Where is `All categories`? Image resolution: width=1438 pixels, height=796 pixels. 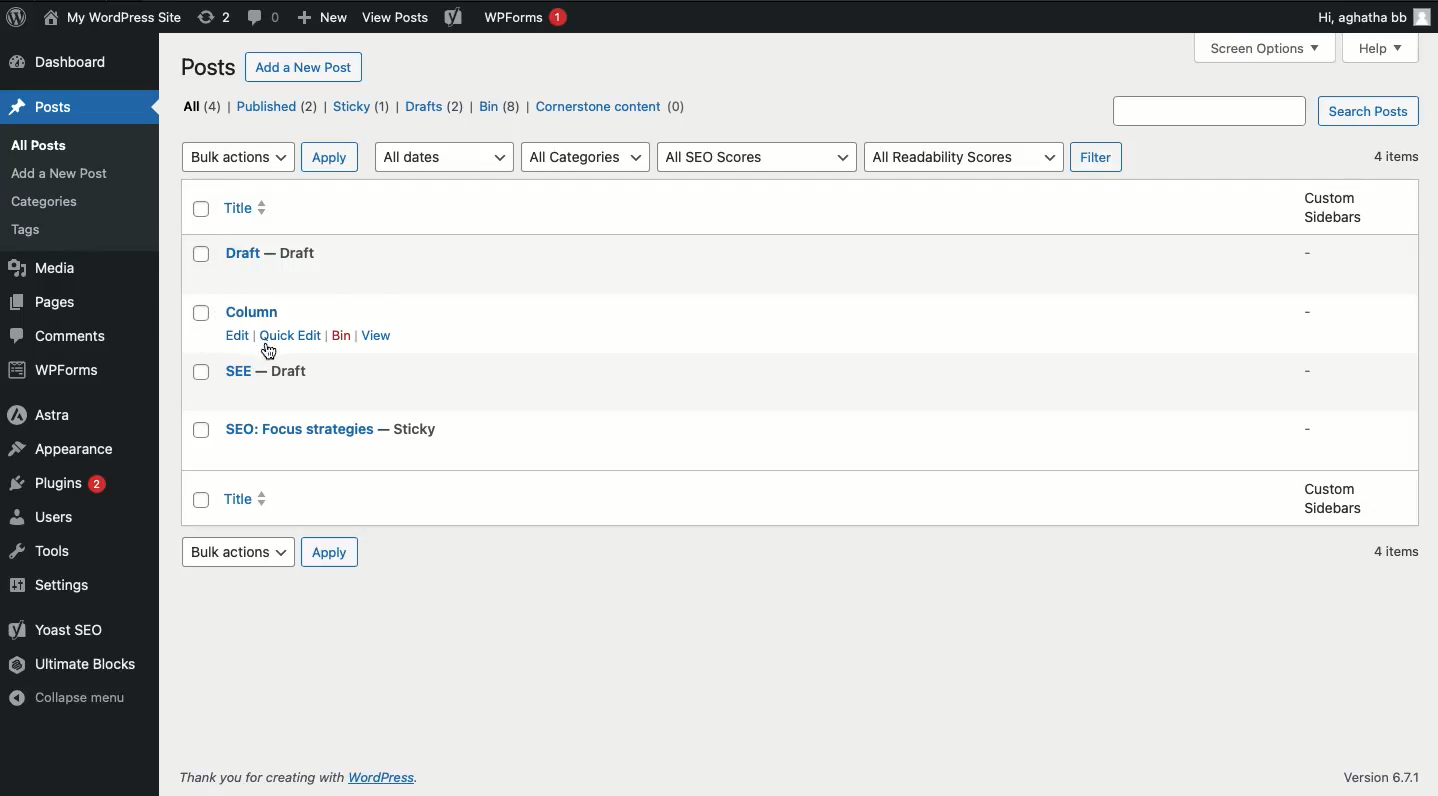
All categories is located at coordinates (587, 156).